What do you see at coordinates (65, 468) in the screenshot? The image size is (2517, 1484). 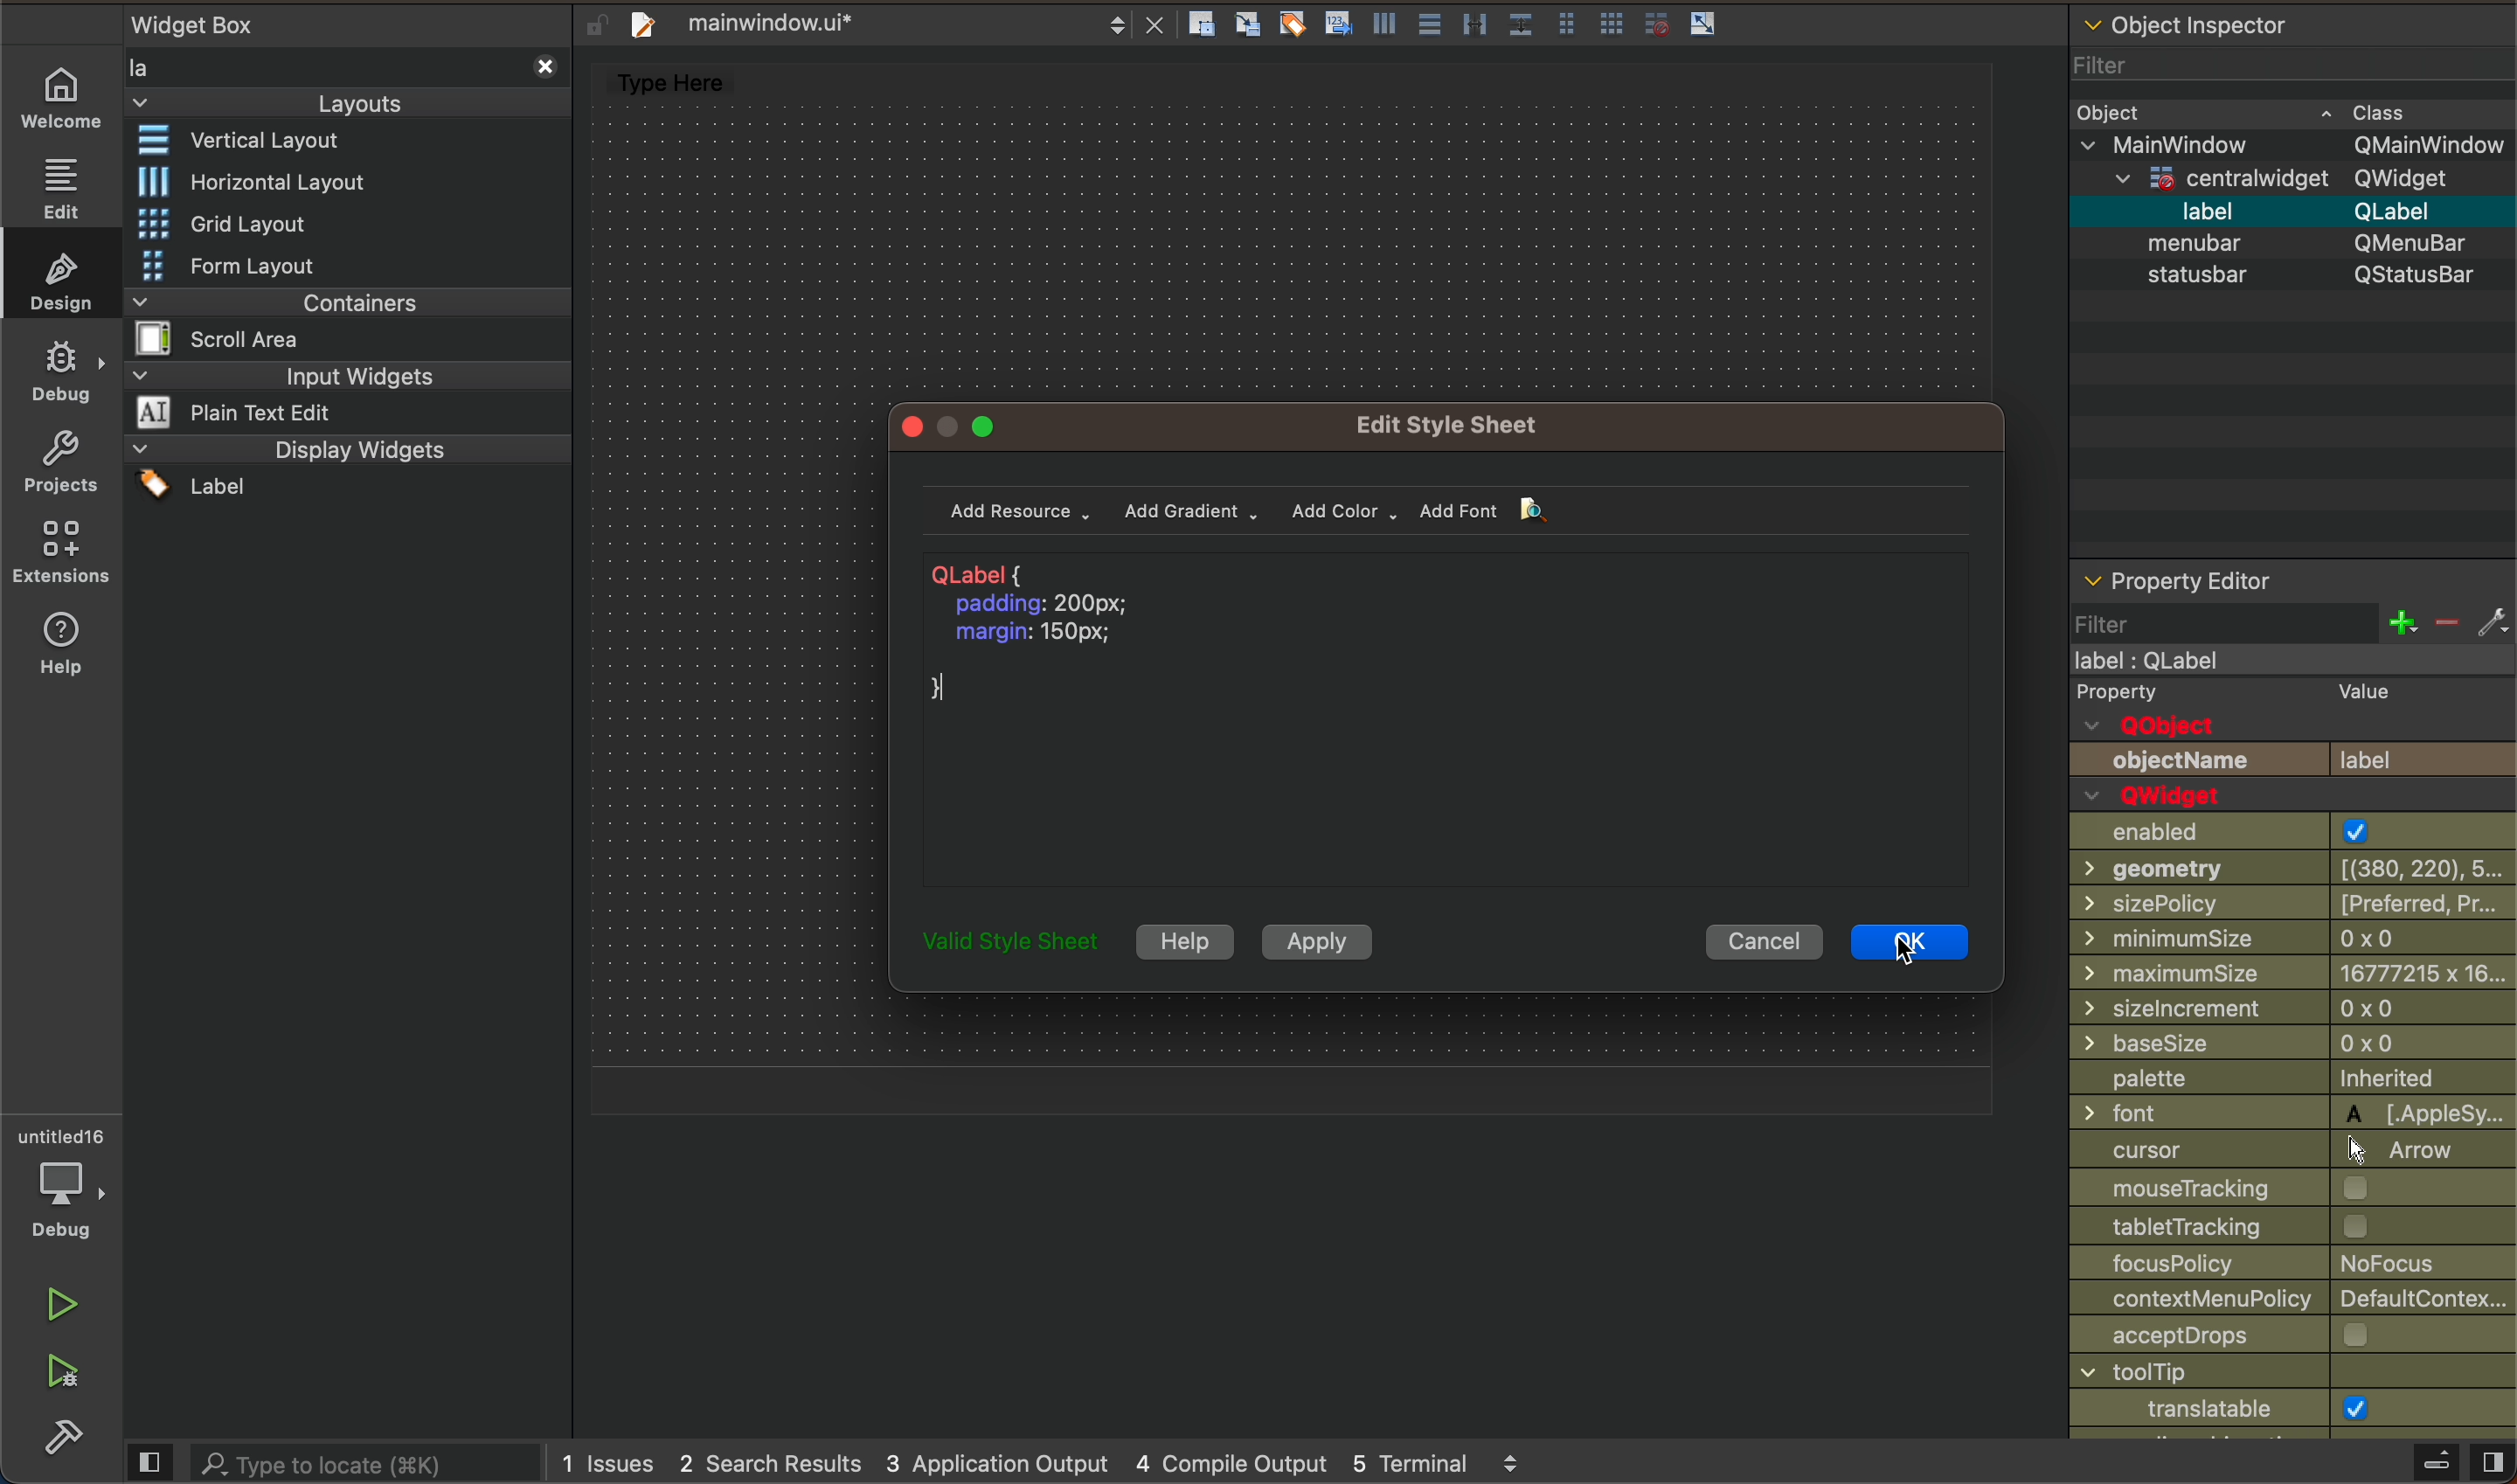 I see `projects` at bounding box center [65, 468].